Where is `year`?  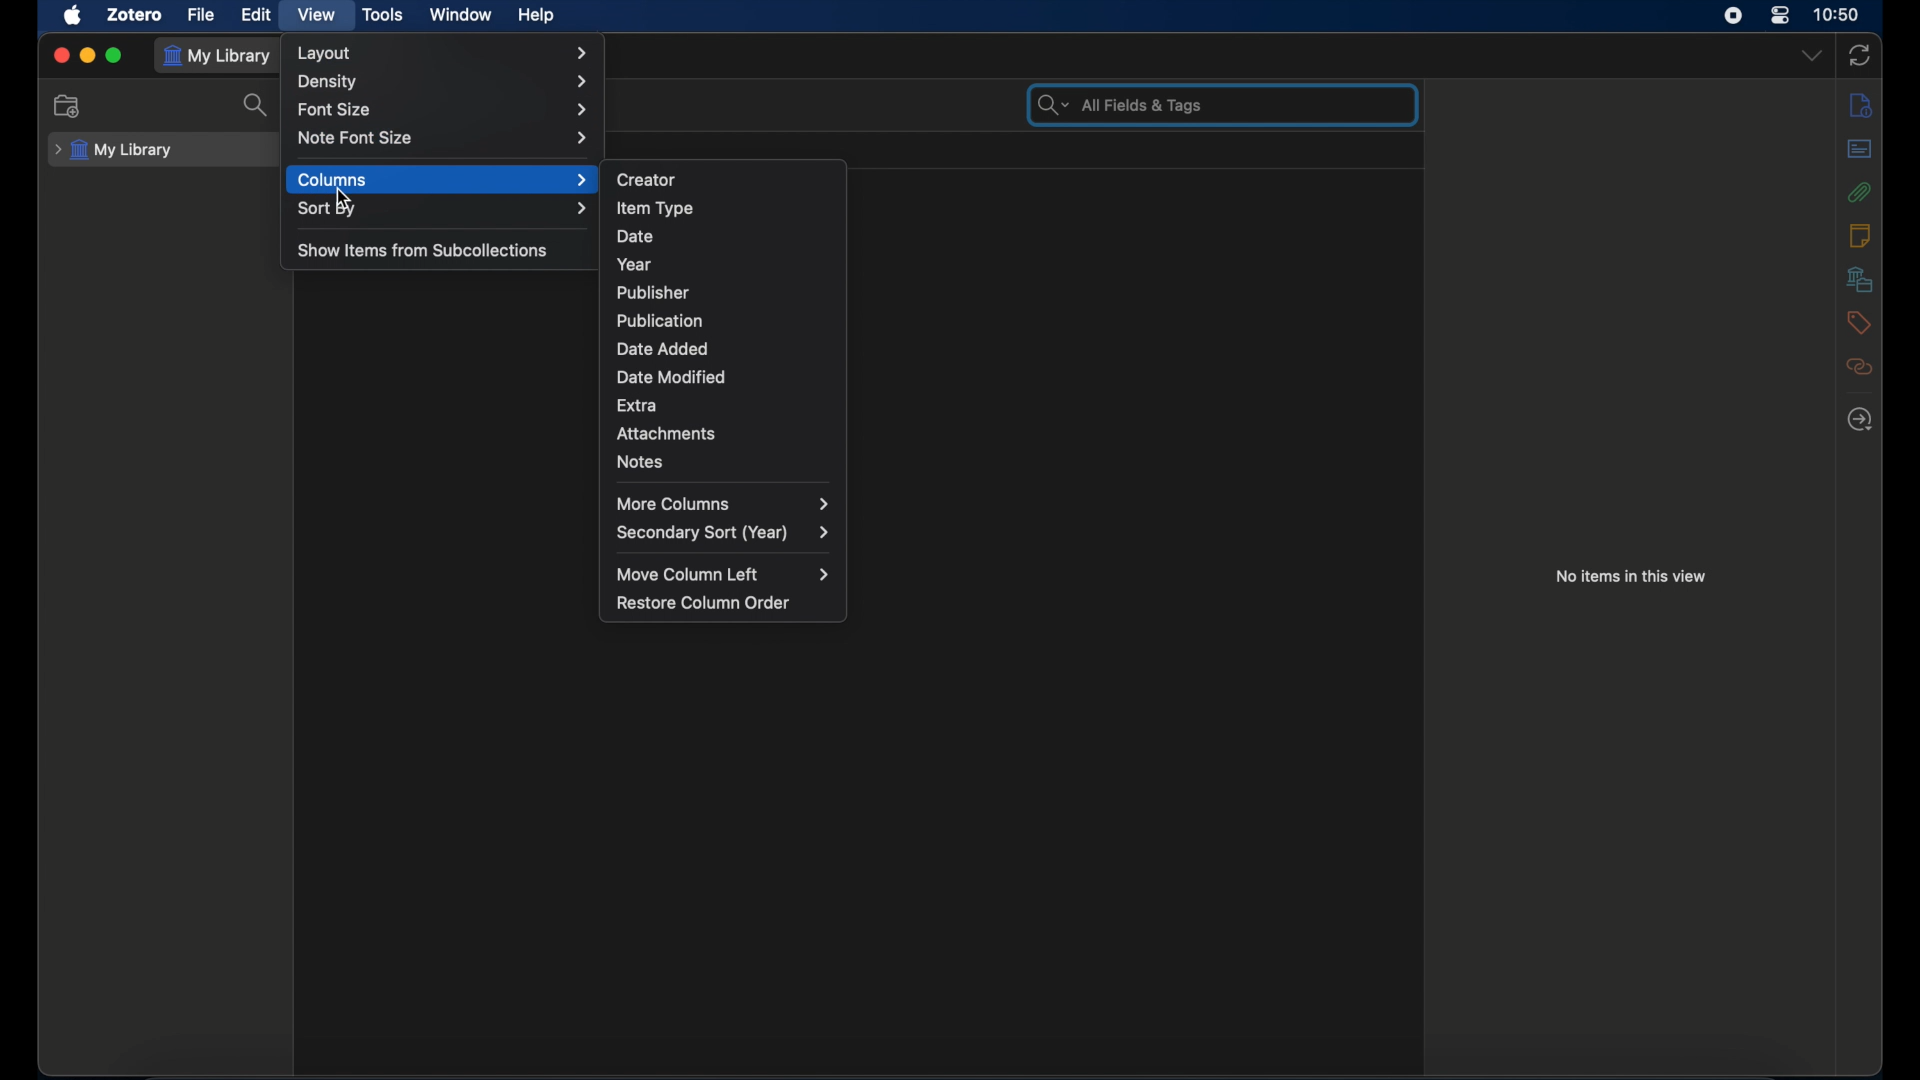 year is located at coordinates (637, 264).